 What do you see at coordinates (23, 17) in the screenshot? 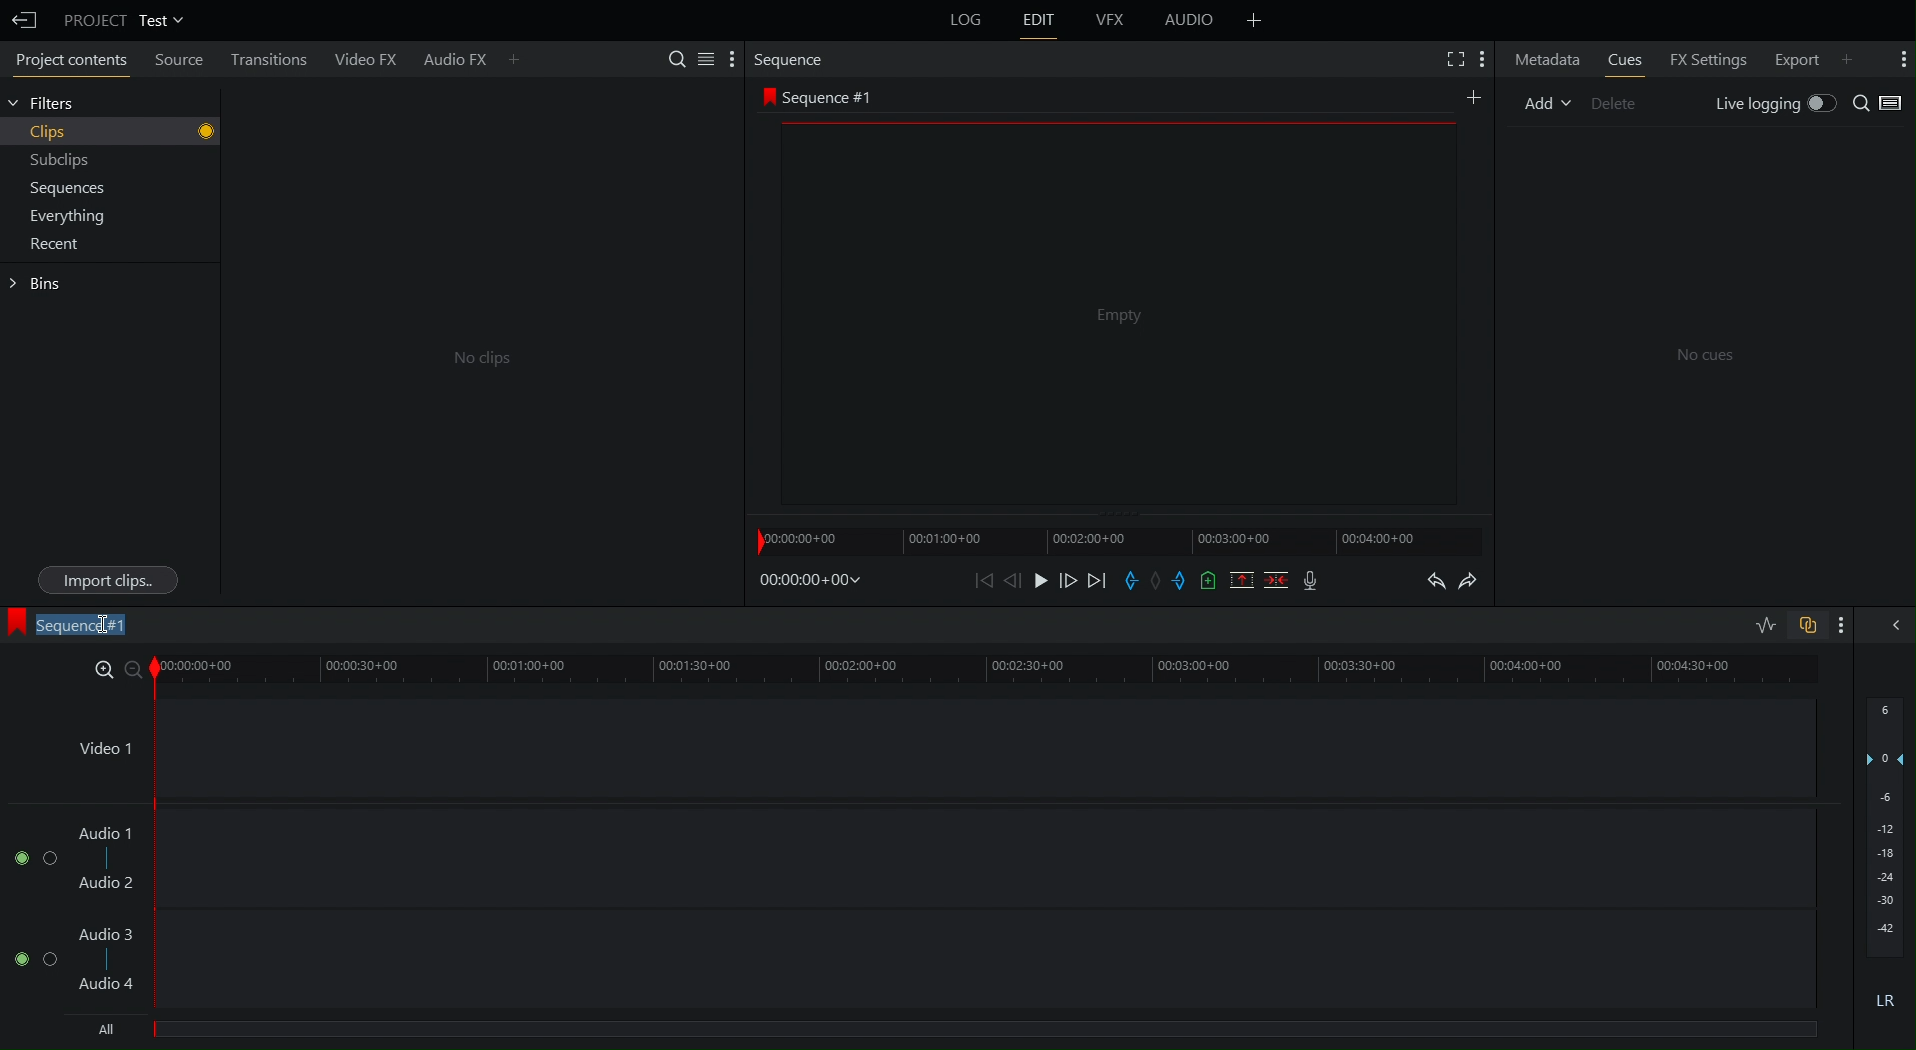
I see `Back` at bounding box center [23, 17].